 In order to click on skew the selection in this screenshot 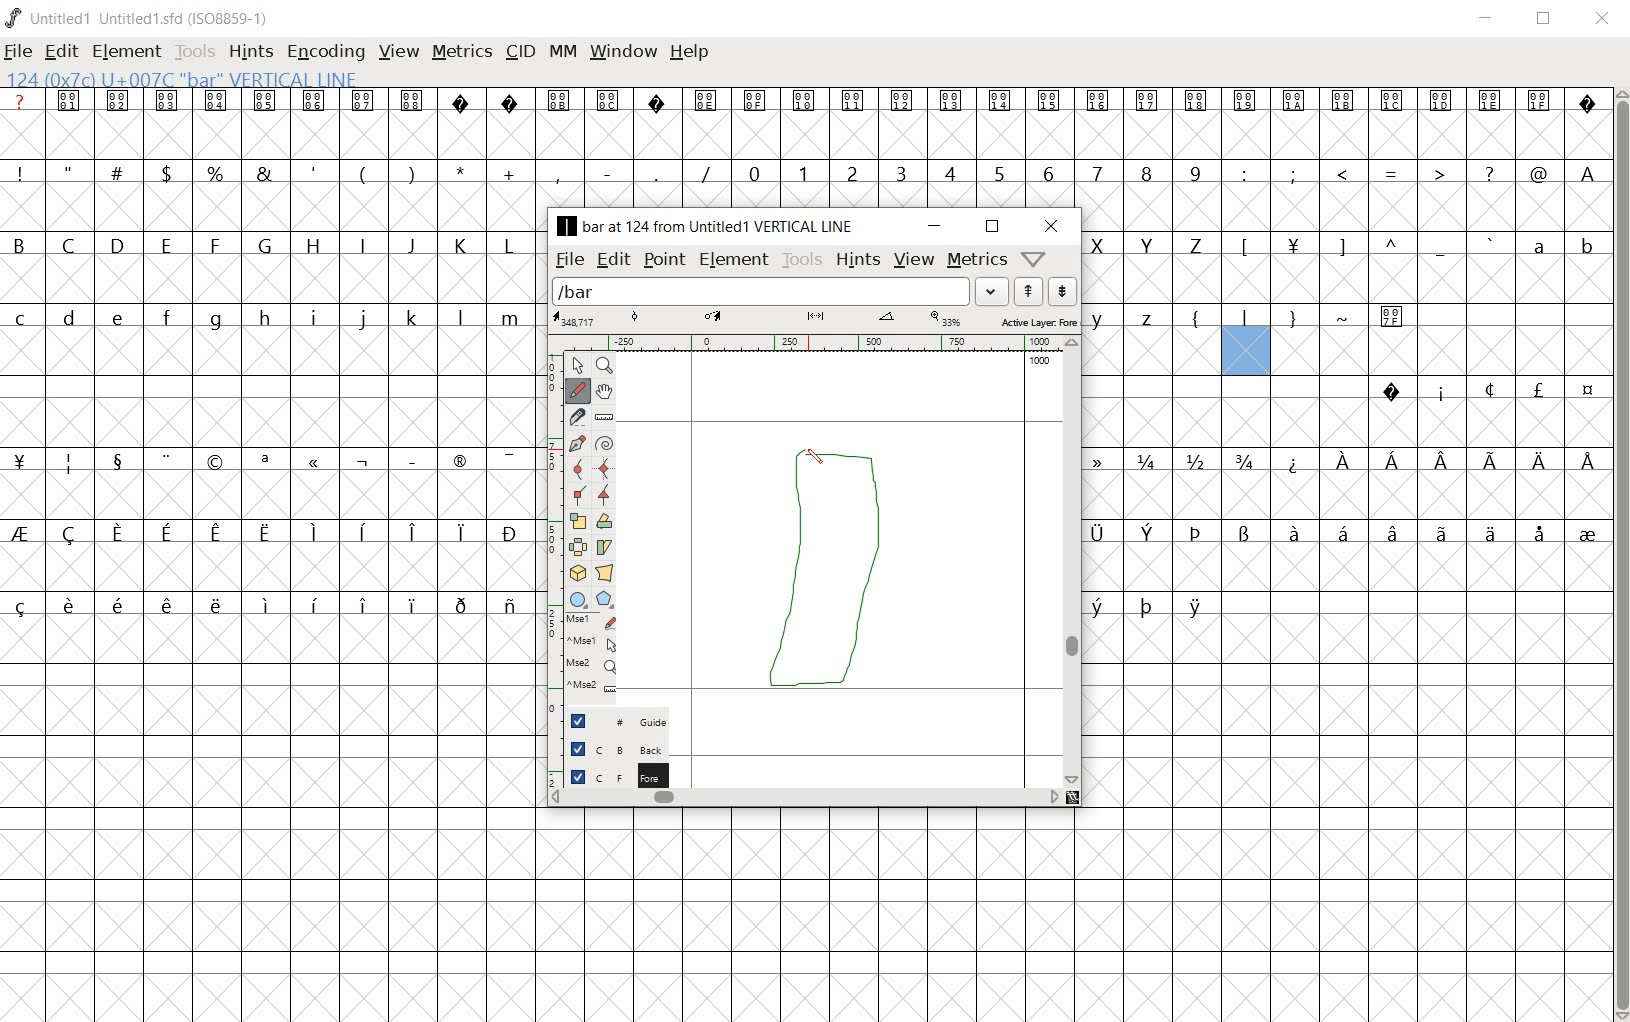, I will do `click(605, 547)`.